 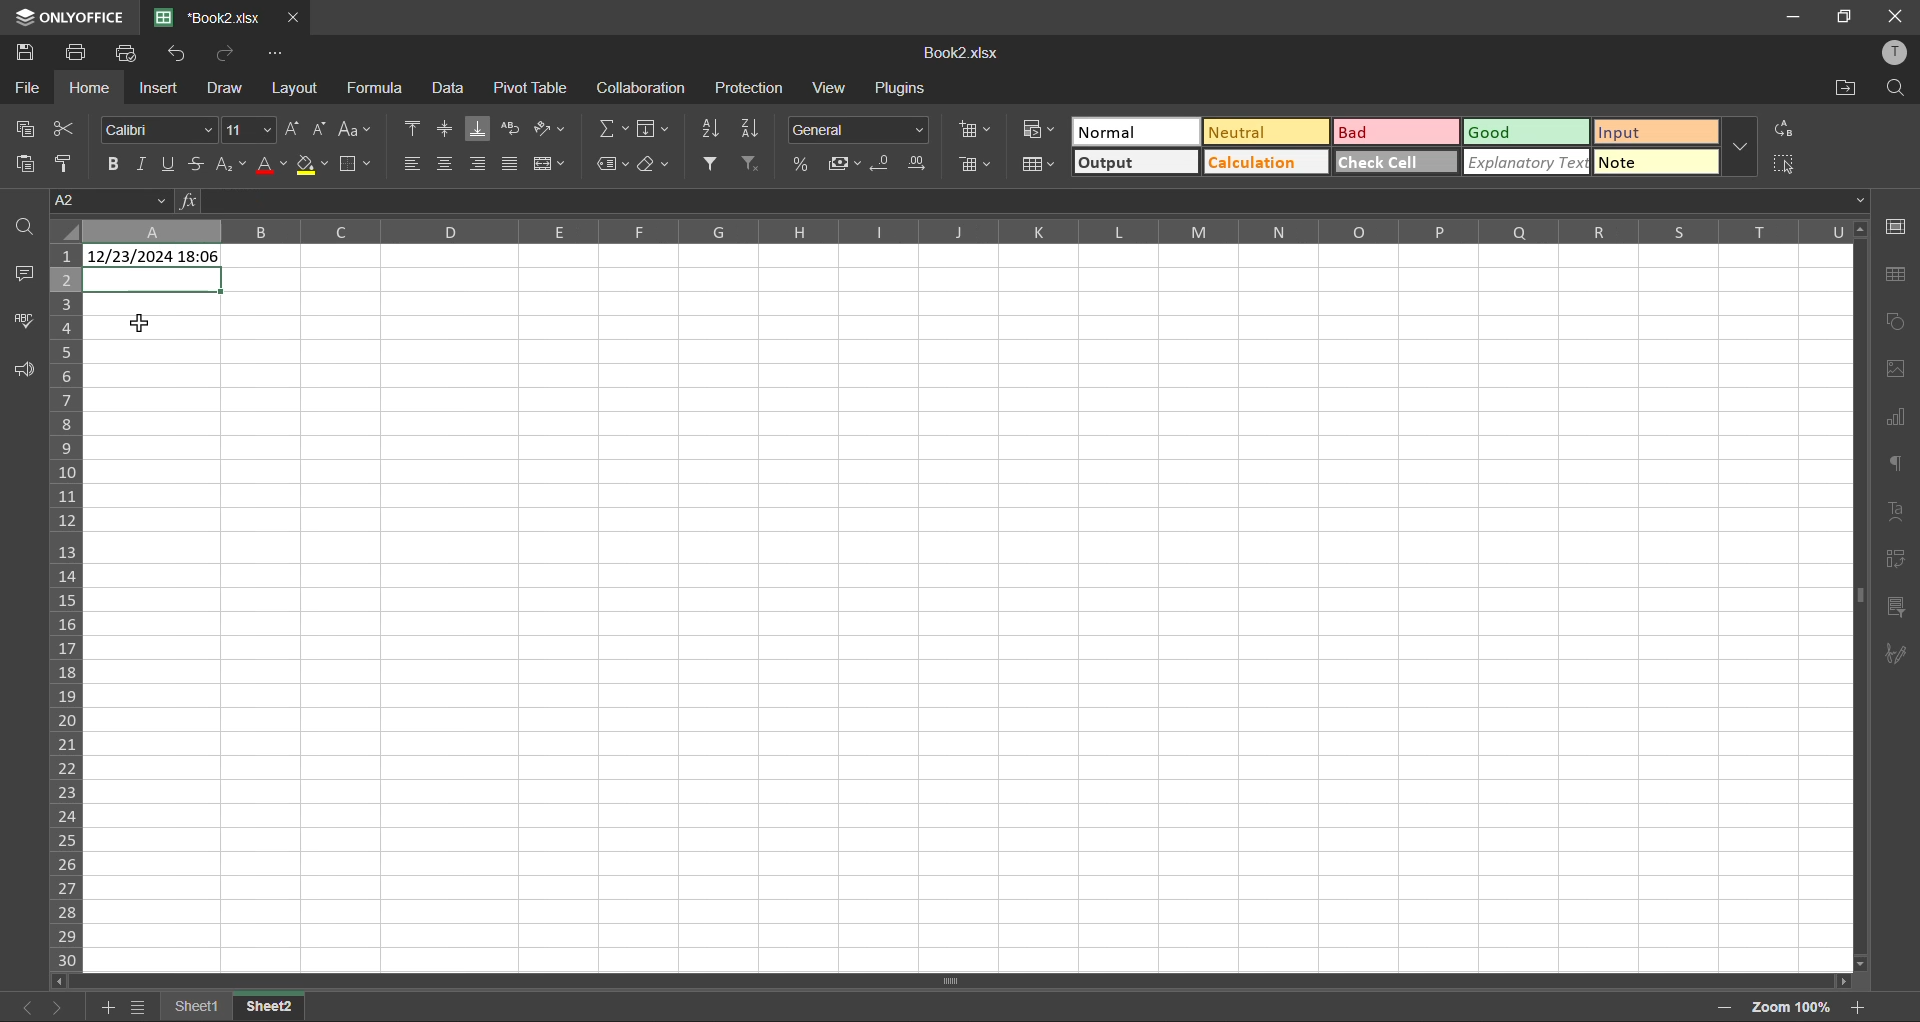 I want to click on zoom out, so click(x=1719, y=1010).